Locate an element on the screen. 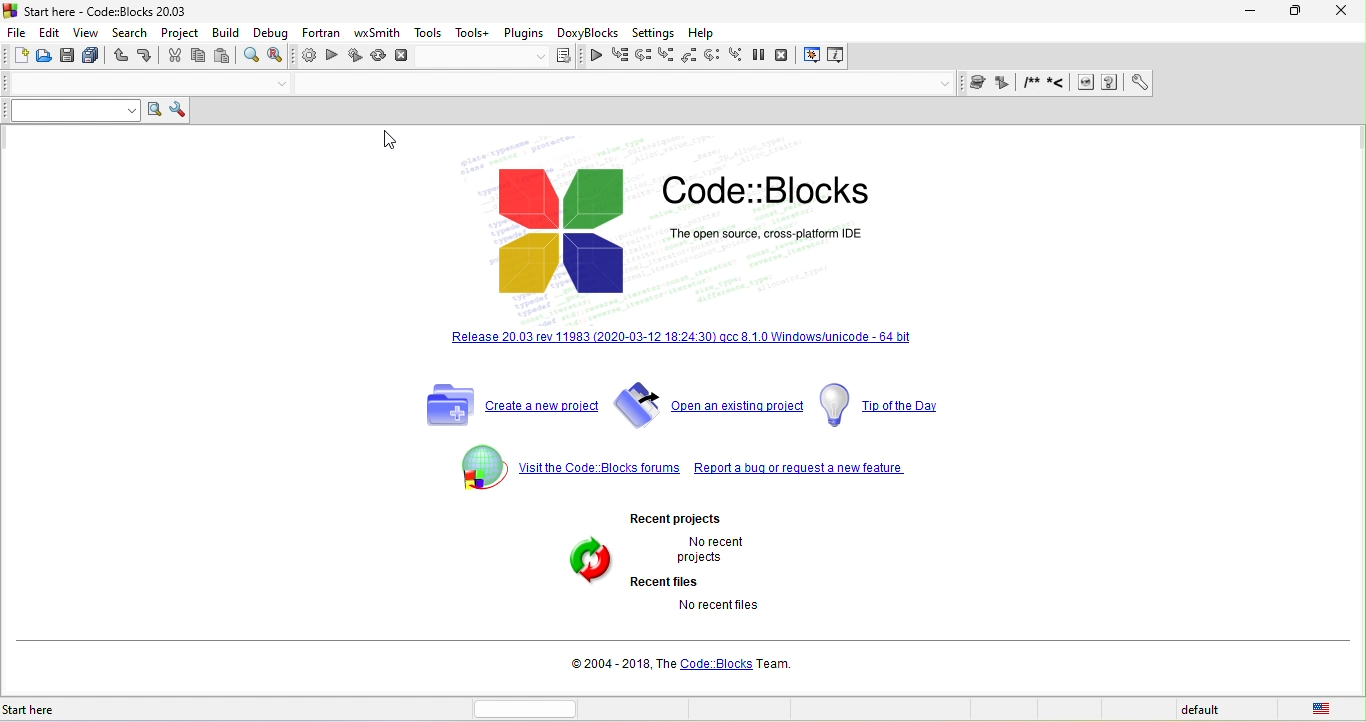  fortran is located at coordinates (317, 32).